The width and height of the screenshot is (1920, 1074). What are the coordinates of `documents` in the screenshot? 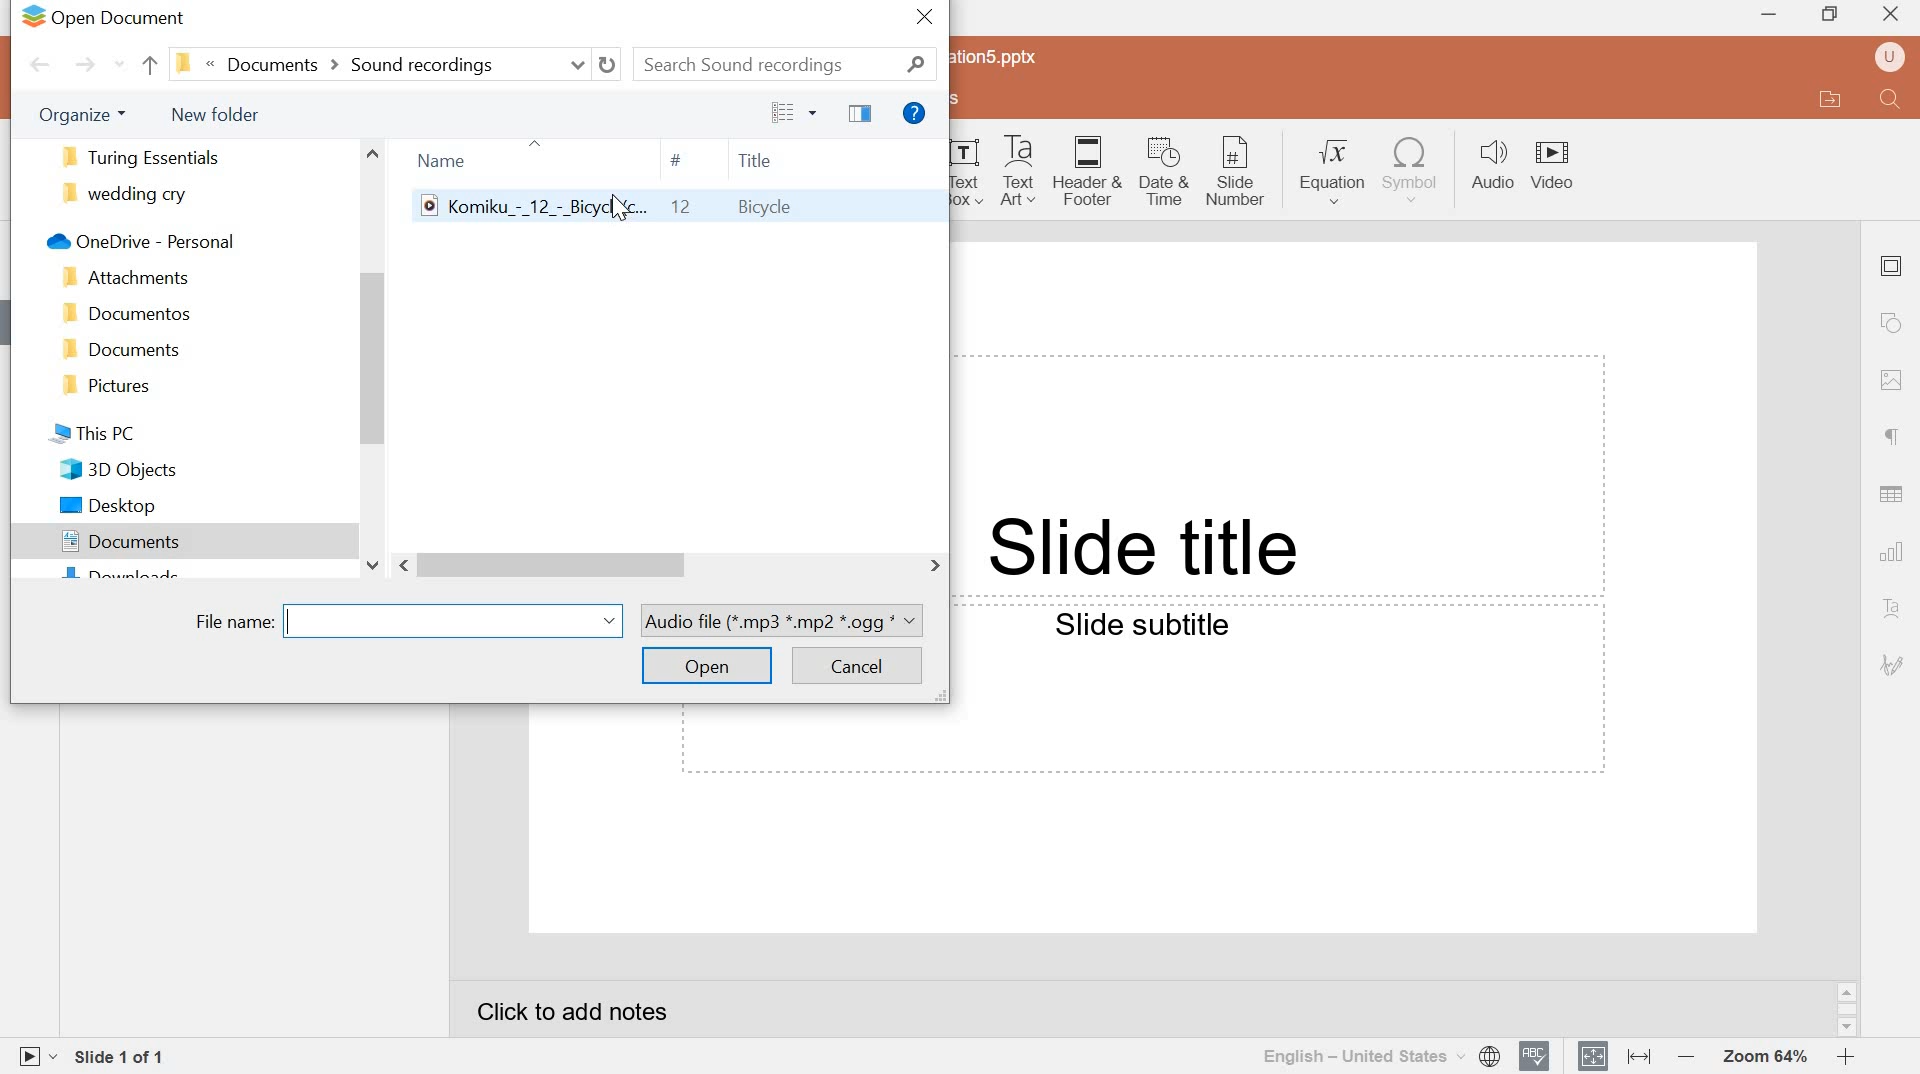 It's located at (116, 542).